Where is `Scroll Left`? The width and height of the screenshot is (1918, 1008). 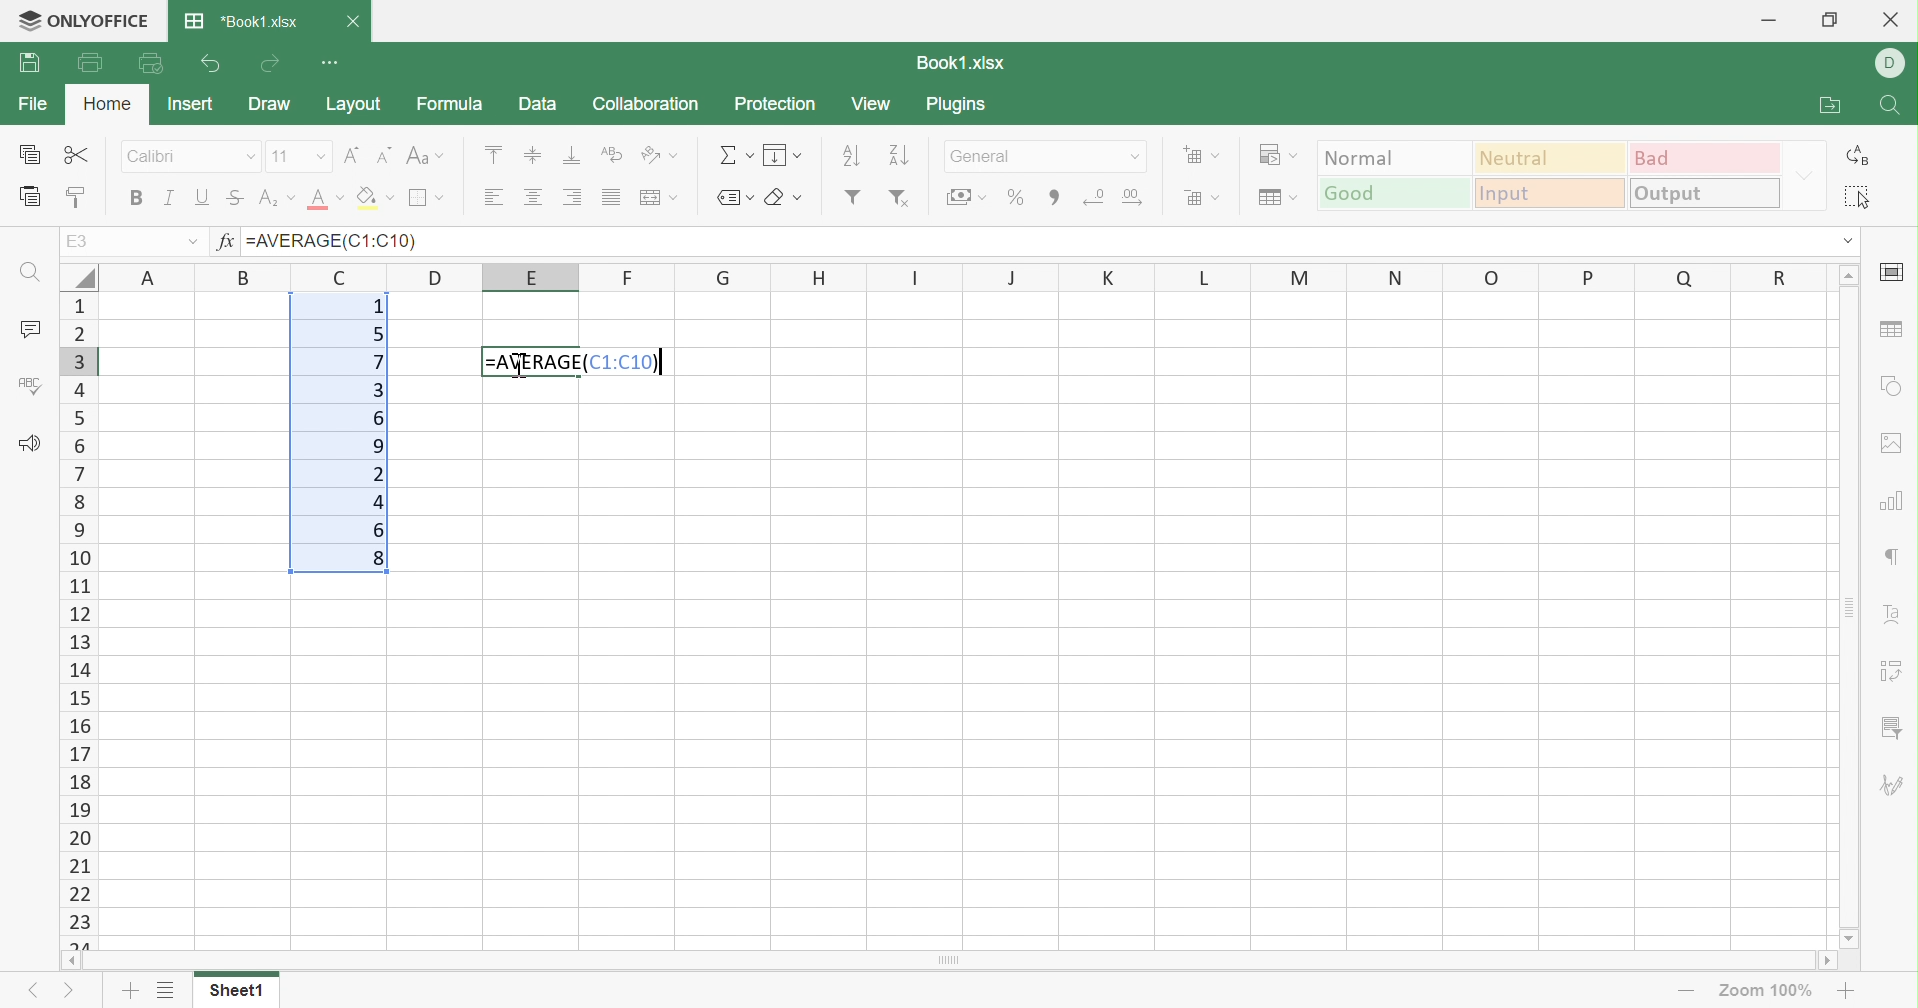 Scroll Left is located at coordinates (73, 958).